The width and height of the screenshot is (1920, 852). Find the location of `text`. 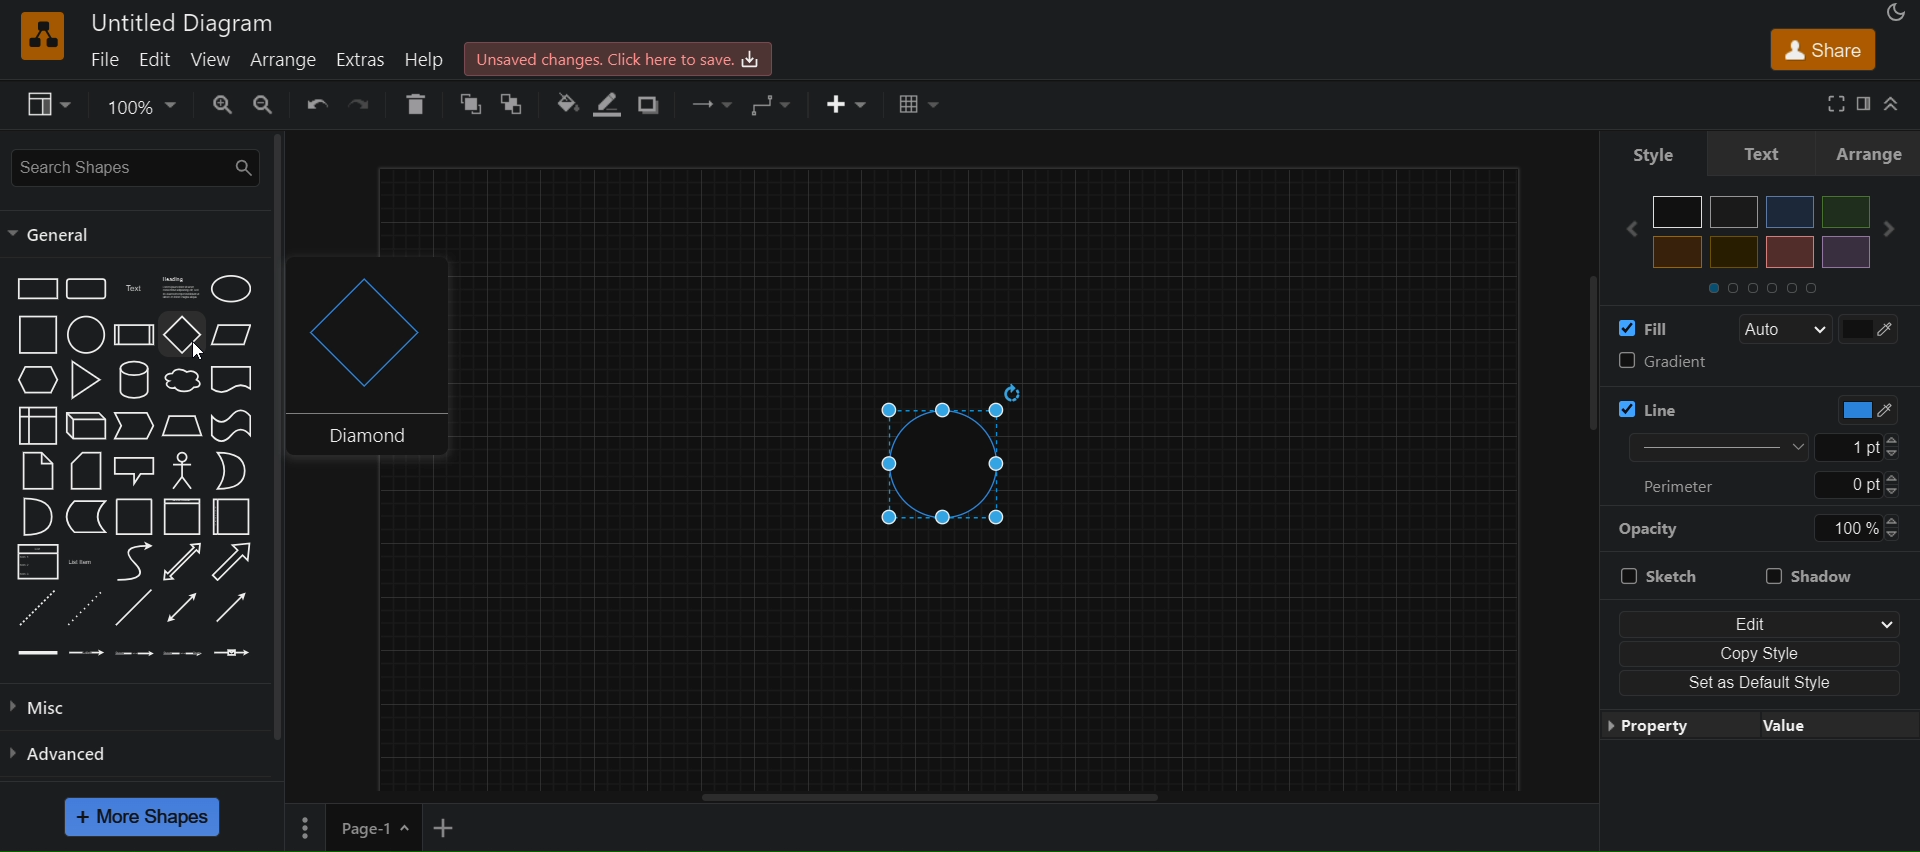

text is located at coordinates (1764, 152).